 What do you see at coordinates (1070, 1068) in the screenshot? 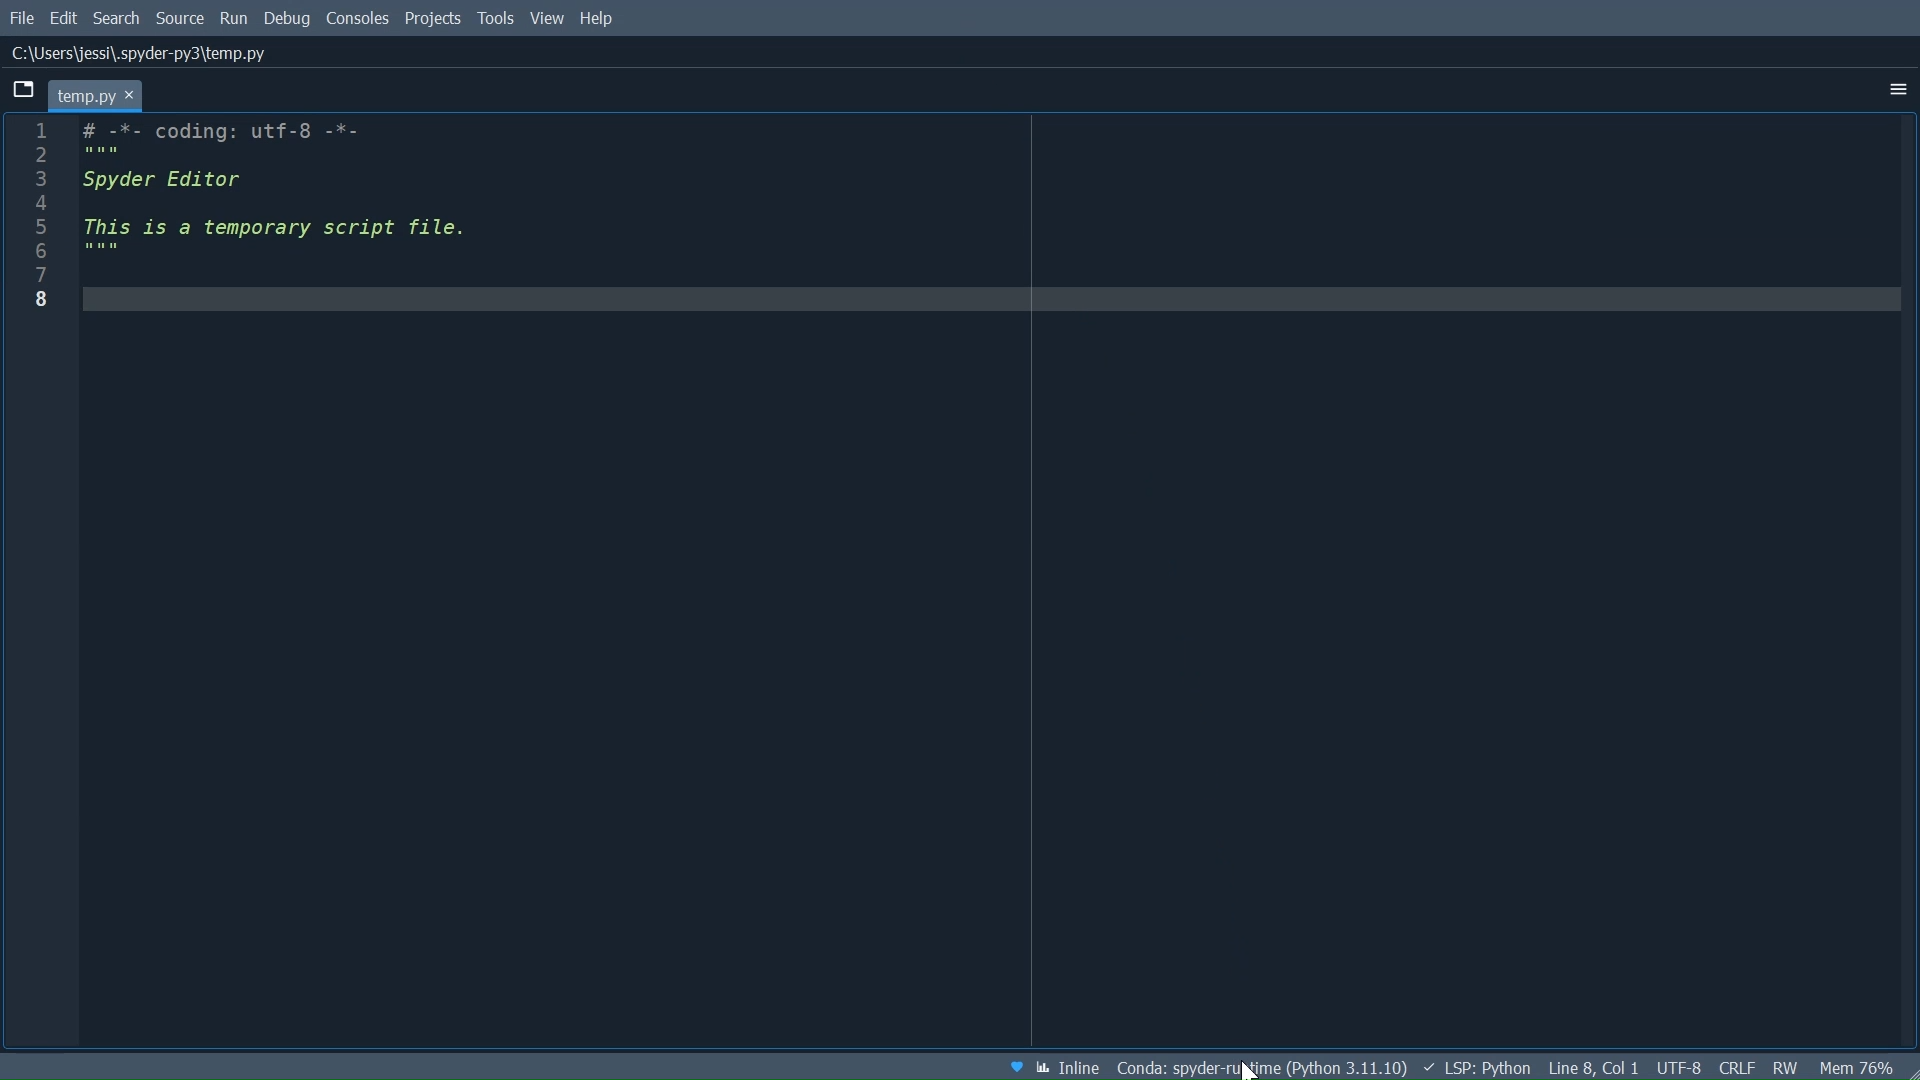
I see `Toggle between inline and interactive Matplotlib plotting` at bounding box center [1070, 1068].